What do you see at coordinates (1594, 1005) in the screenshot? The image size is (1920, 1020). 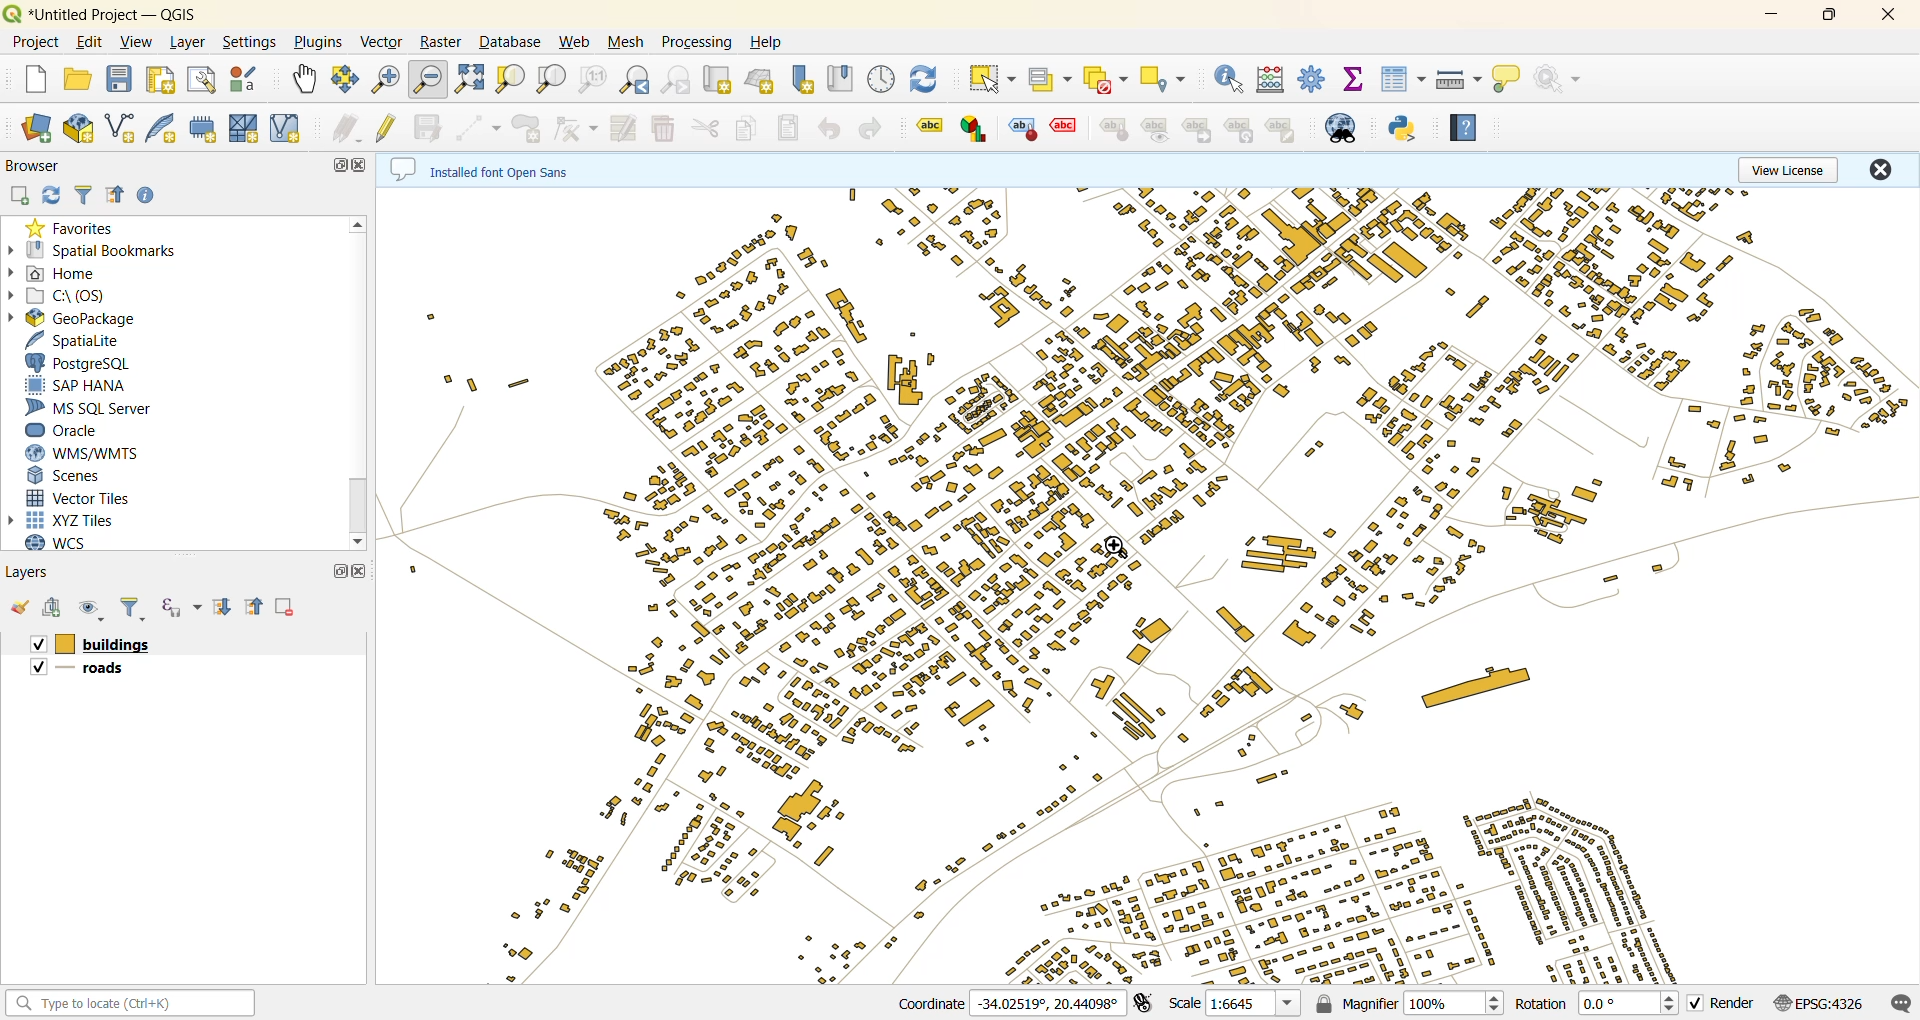 I see `rotation` at bounding box center [1594, 1005].